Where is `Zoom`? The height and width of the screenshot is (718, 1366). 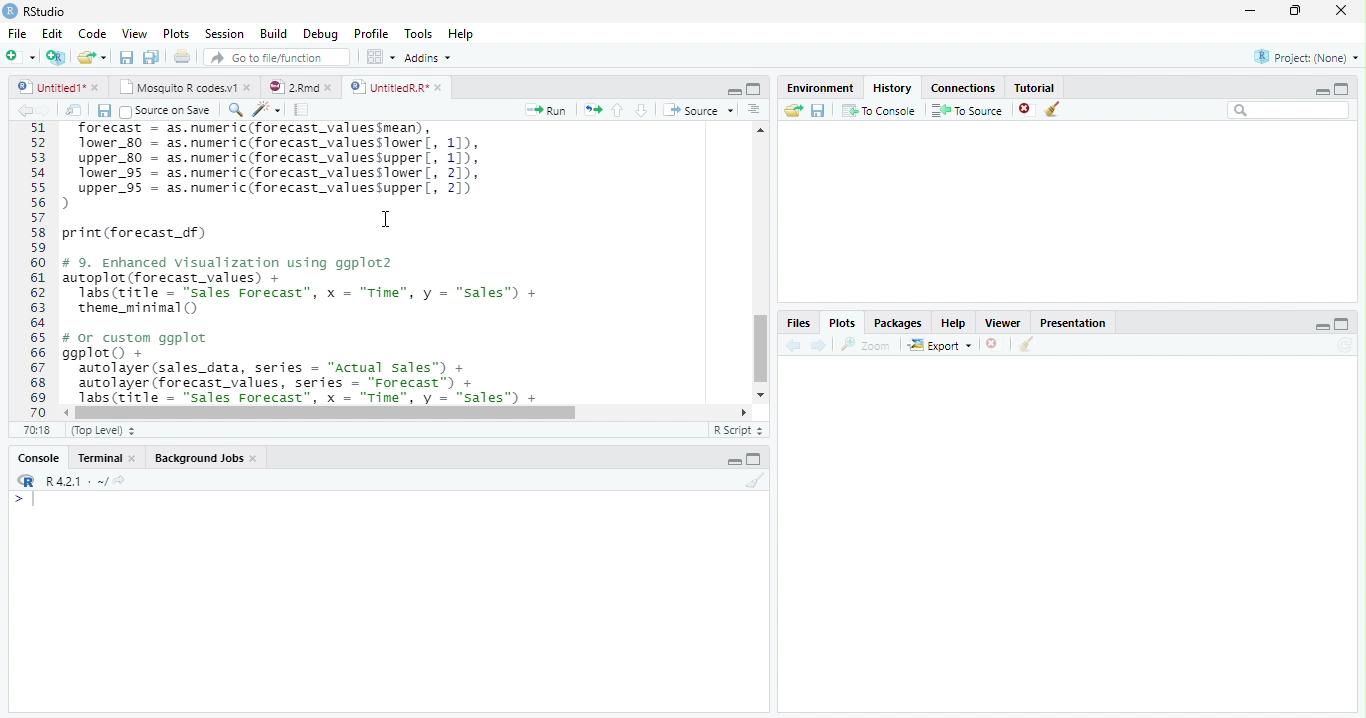
Zoom is located at coordinates (864, 345).